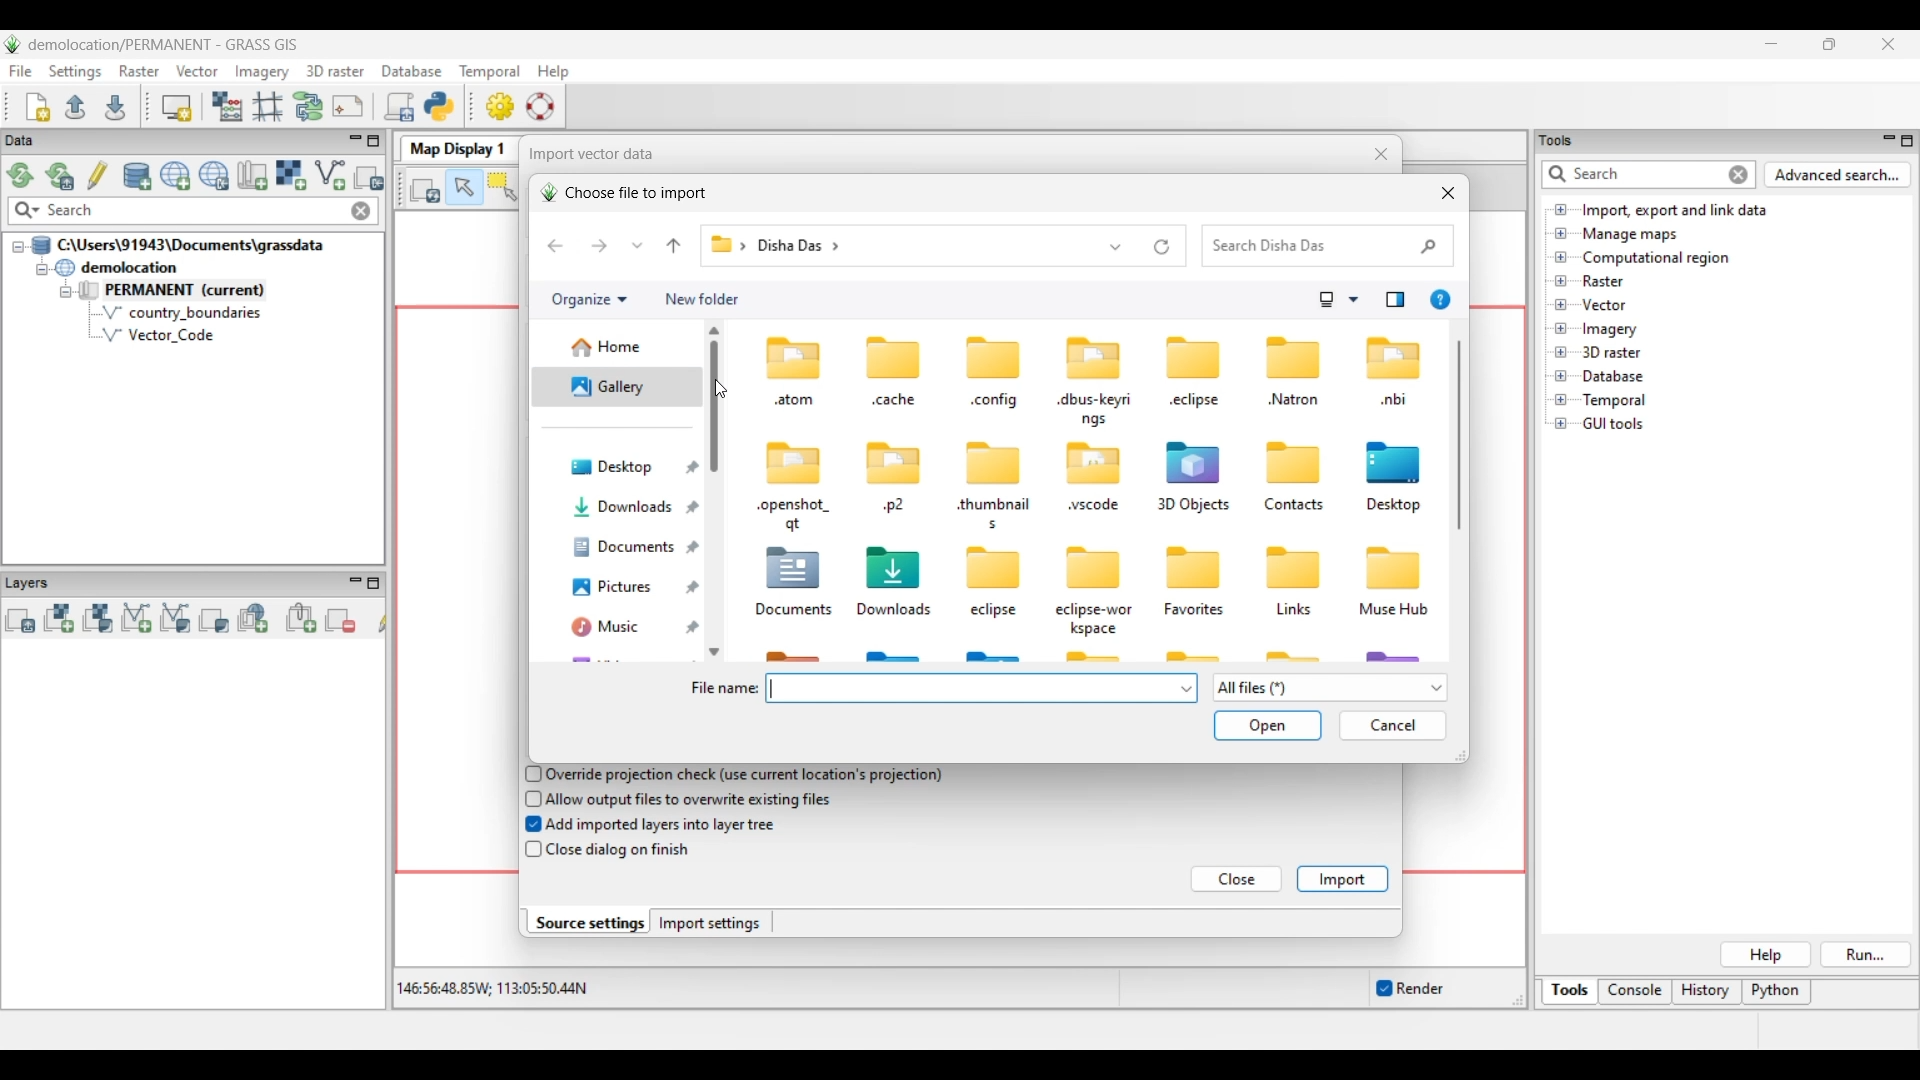 The height and width of the screenshot is (1080, 1920). Describe the element at coordinates (1382, 154) in the screenshot. I see `Close window` at that location.